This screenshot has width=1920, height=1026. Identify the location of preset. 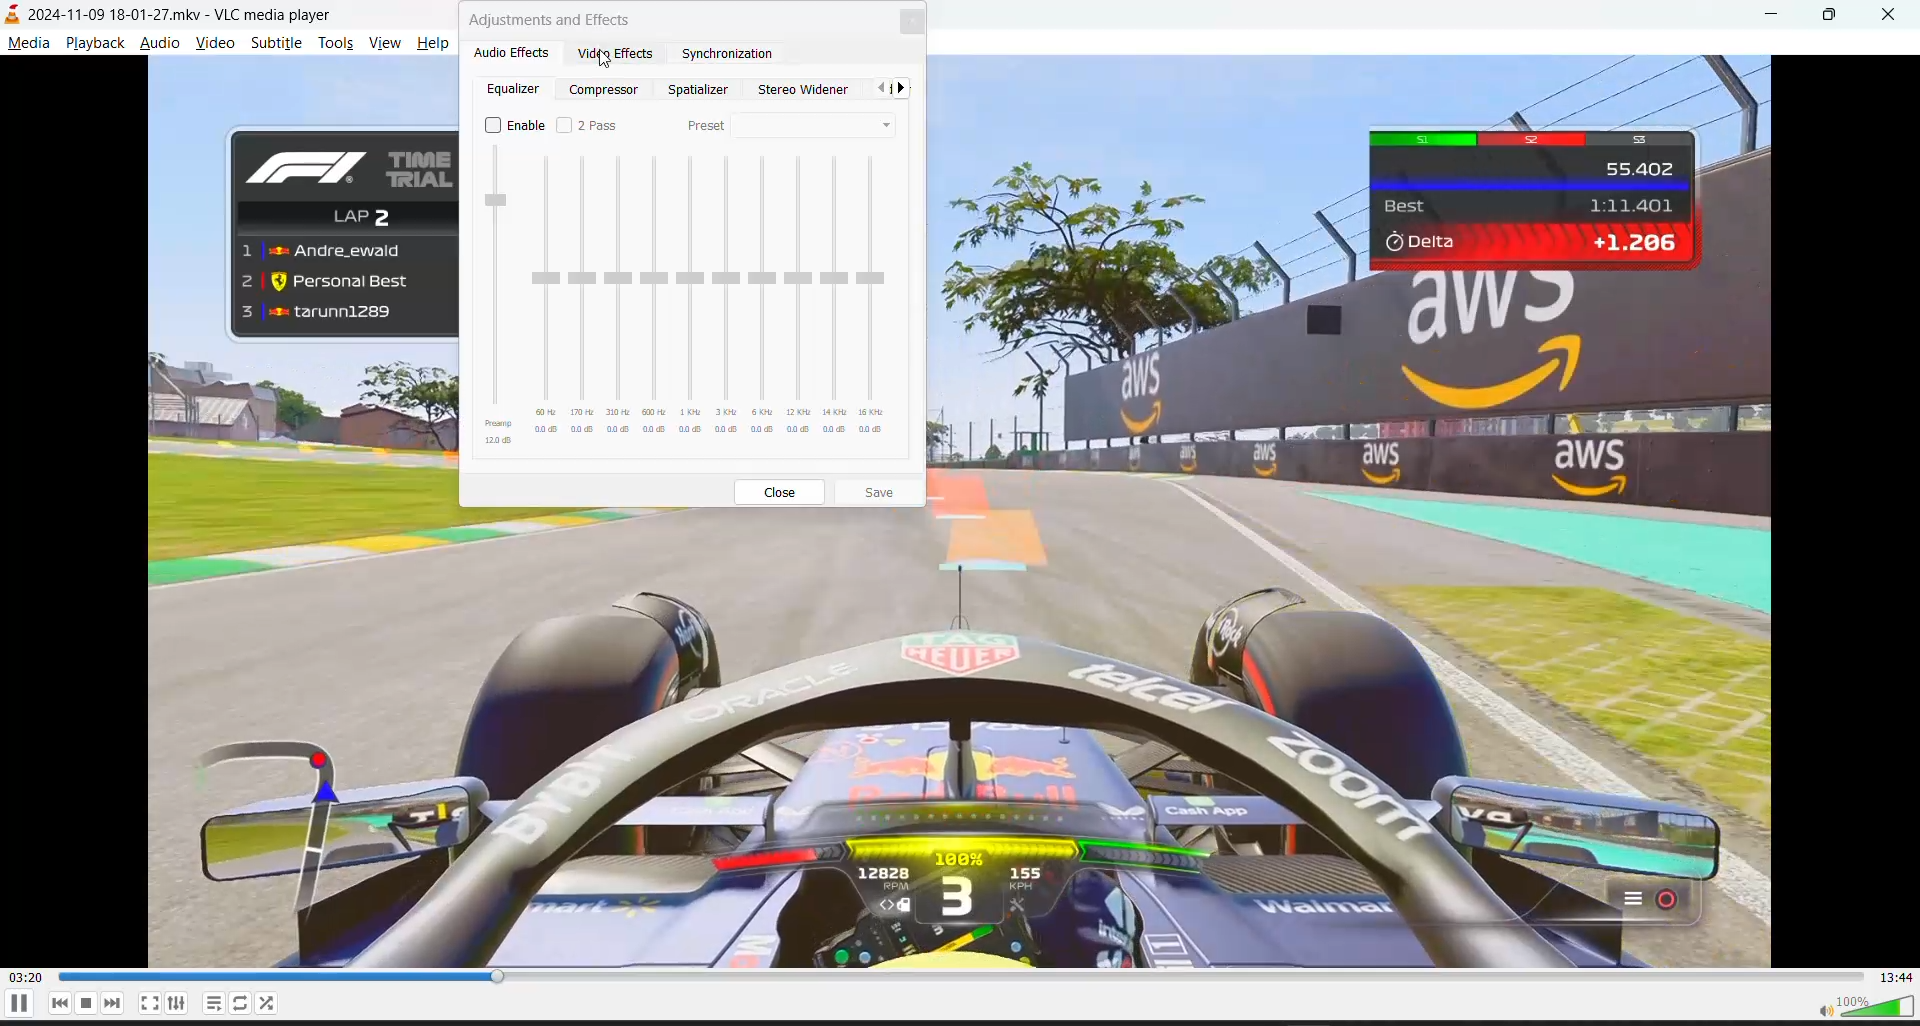
(791, 128).